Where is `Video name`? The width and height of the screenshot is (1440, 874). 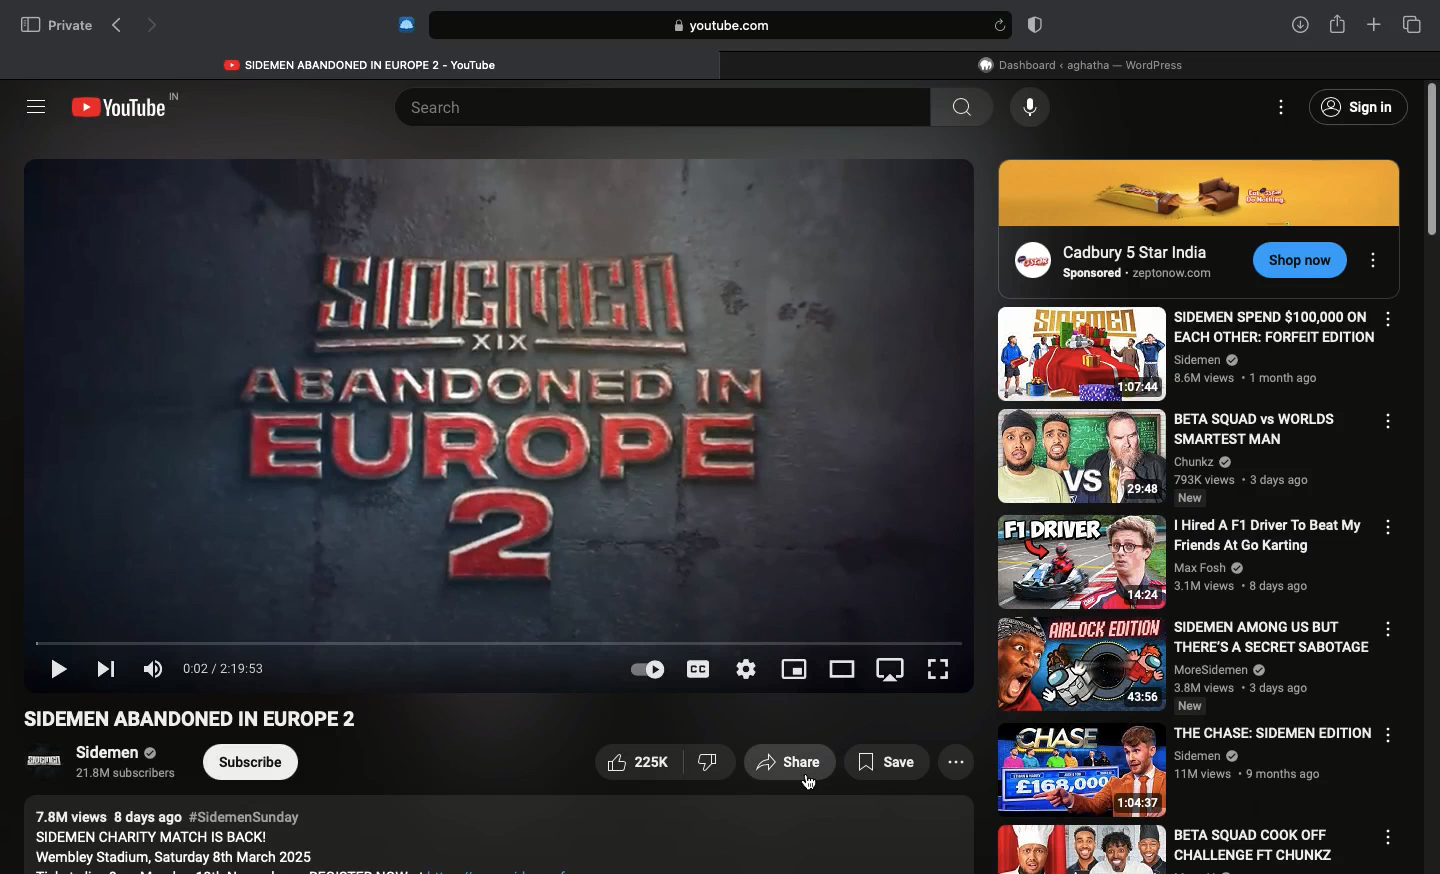
Video name is located at coordinates (211, 720).